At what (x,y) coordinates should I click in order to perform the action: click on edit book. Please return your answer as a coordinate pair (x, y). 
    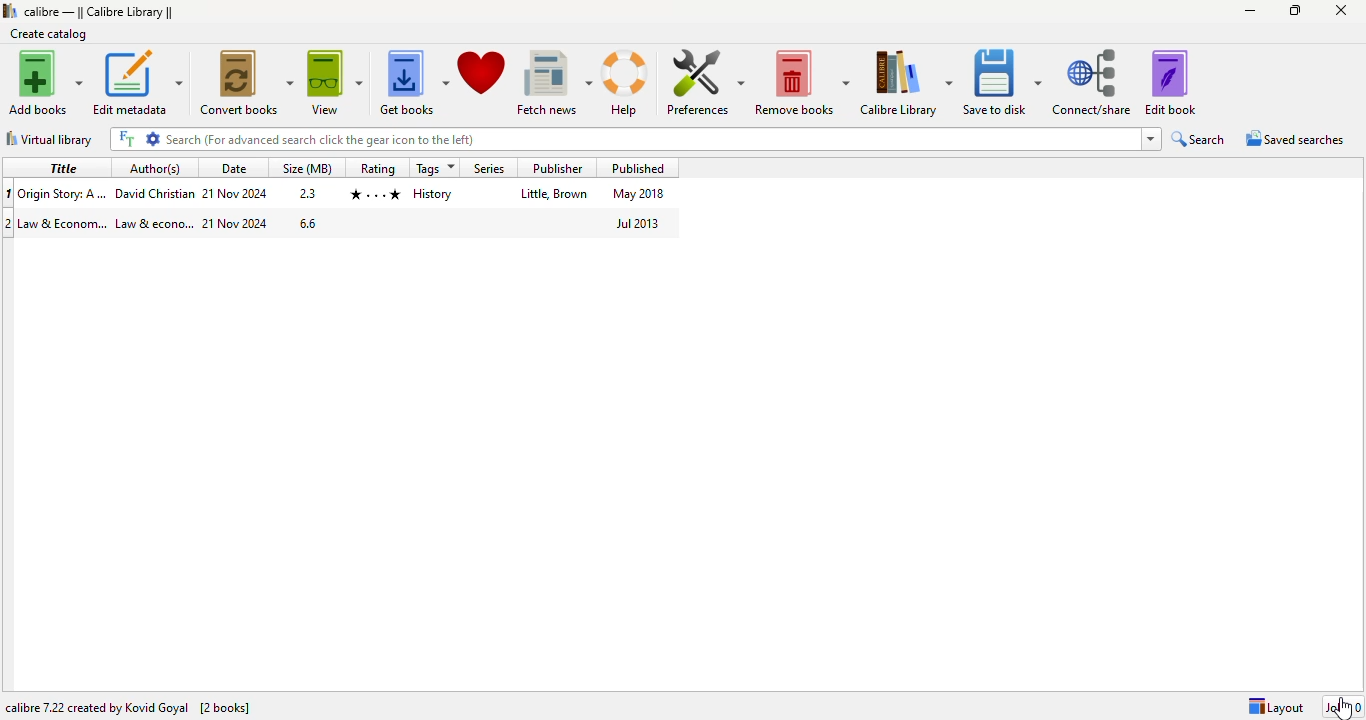
    Looking at the image, I should click on (1171, 81).